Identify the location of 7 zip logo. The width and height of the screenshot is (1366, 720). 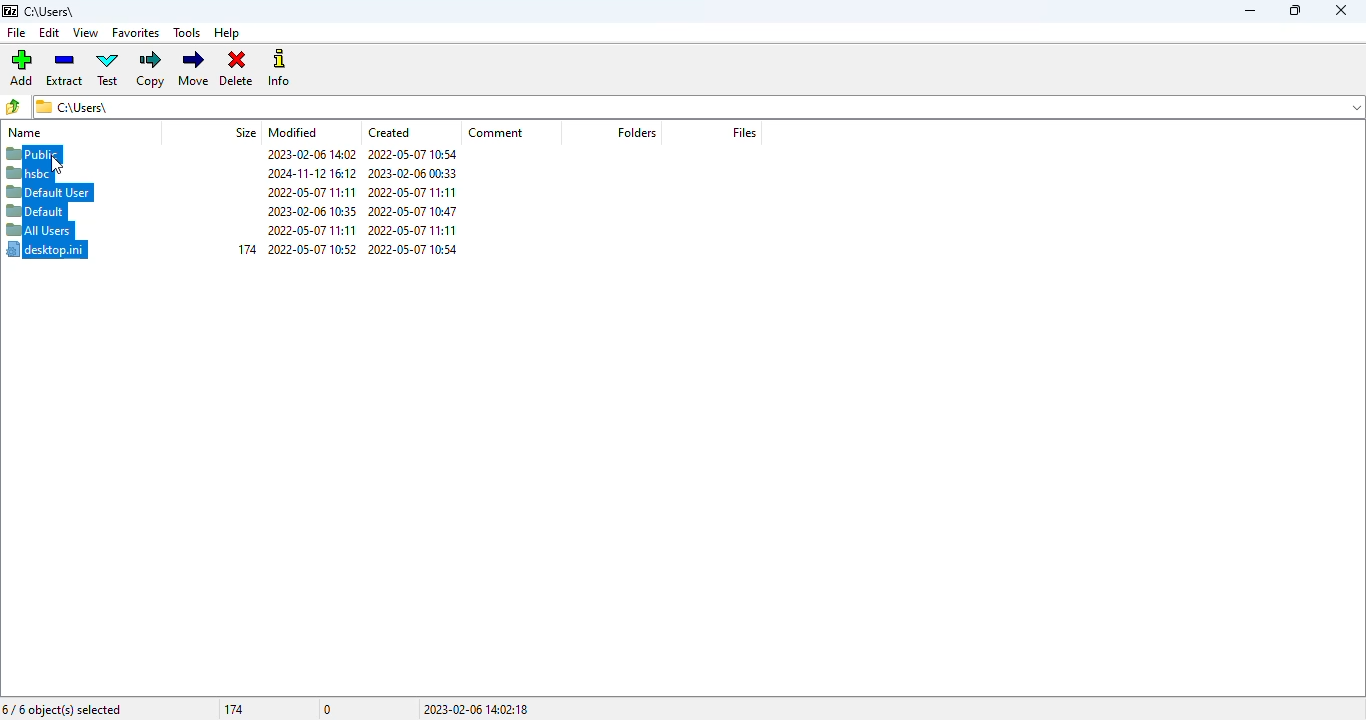
(11, 12).